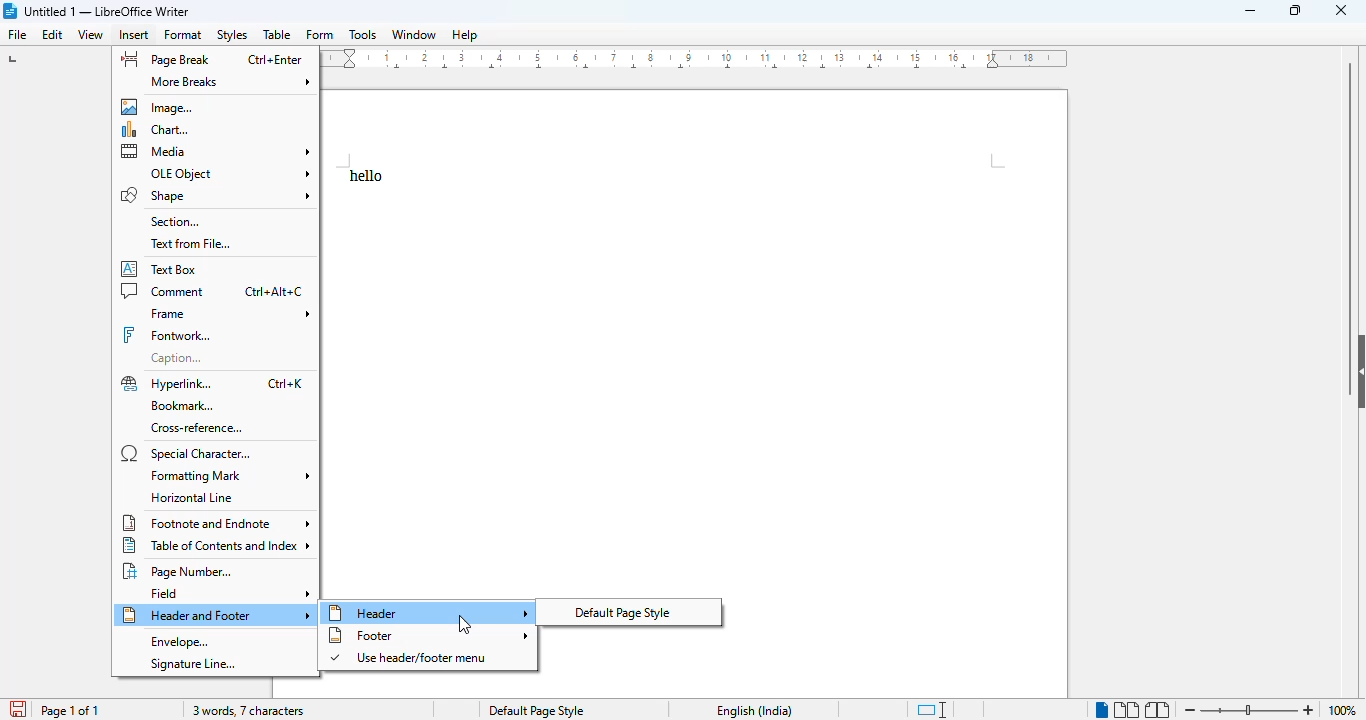  Describe the element at coordinates (70, 711) in the screenshot. I see `page 1 of 1` at that location.